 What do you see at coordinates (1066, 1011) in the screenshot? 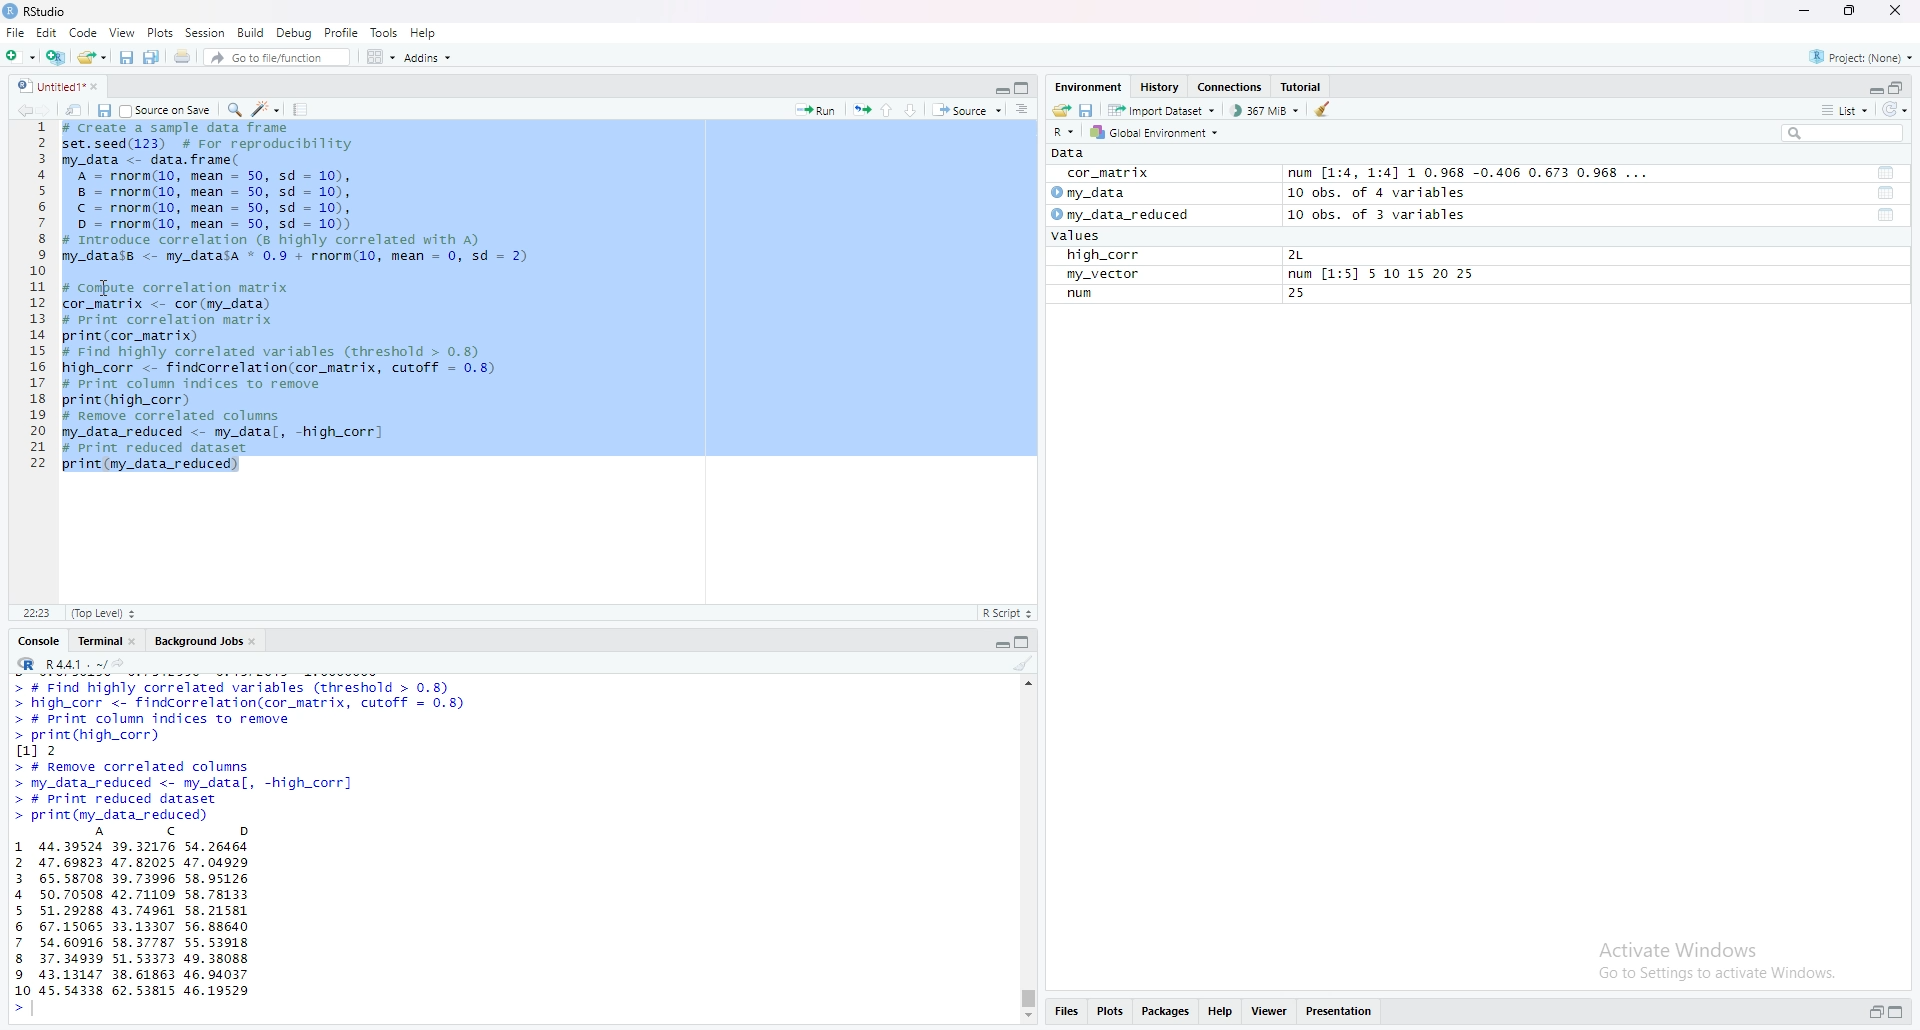
I see `Files` at bounding box center [1066, 1011].